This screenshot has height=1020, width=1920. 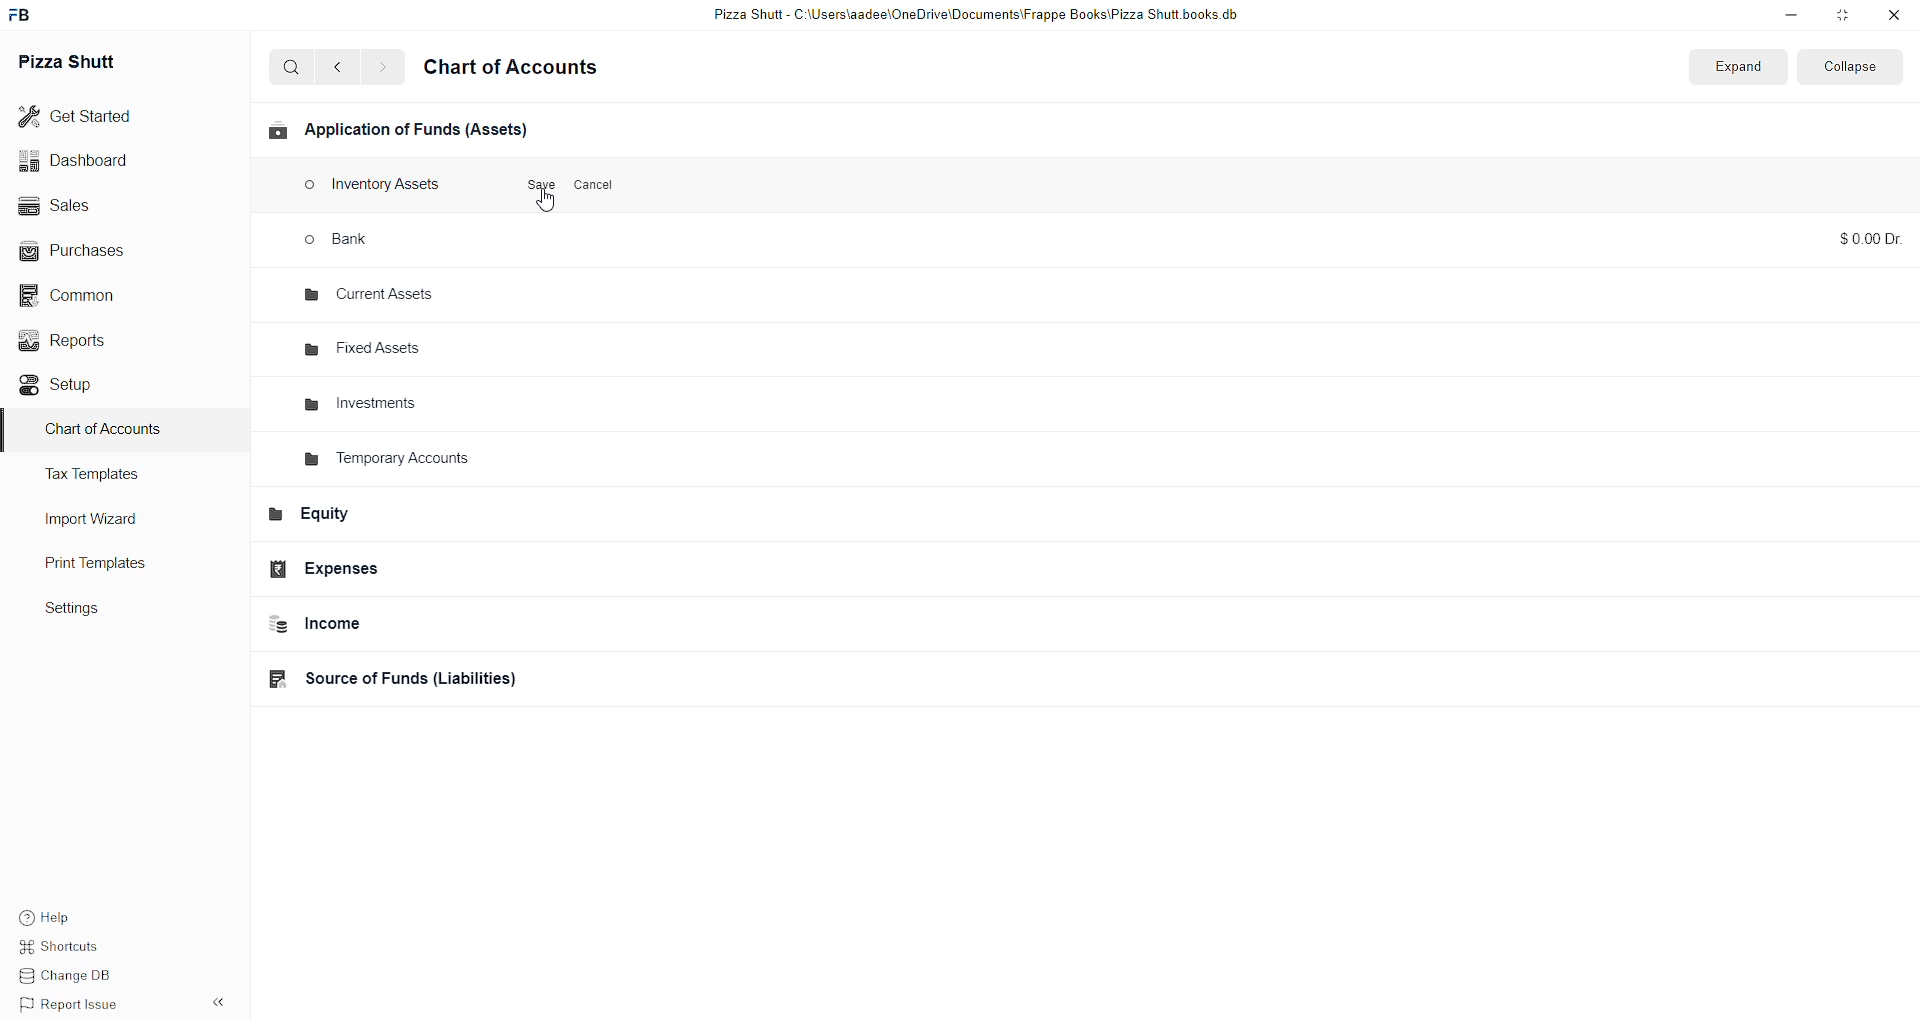 I want to click on $0.000 Dr, so click(x=1868, y=241).